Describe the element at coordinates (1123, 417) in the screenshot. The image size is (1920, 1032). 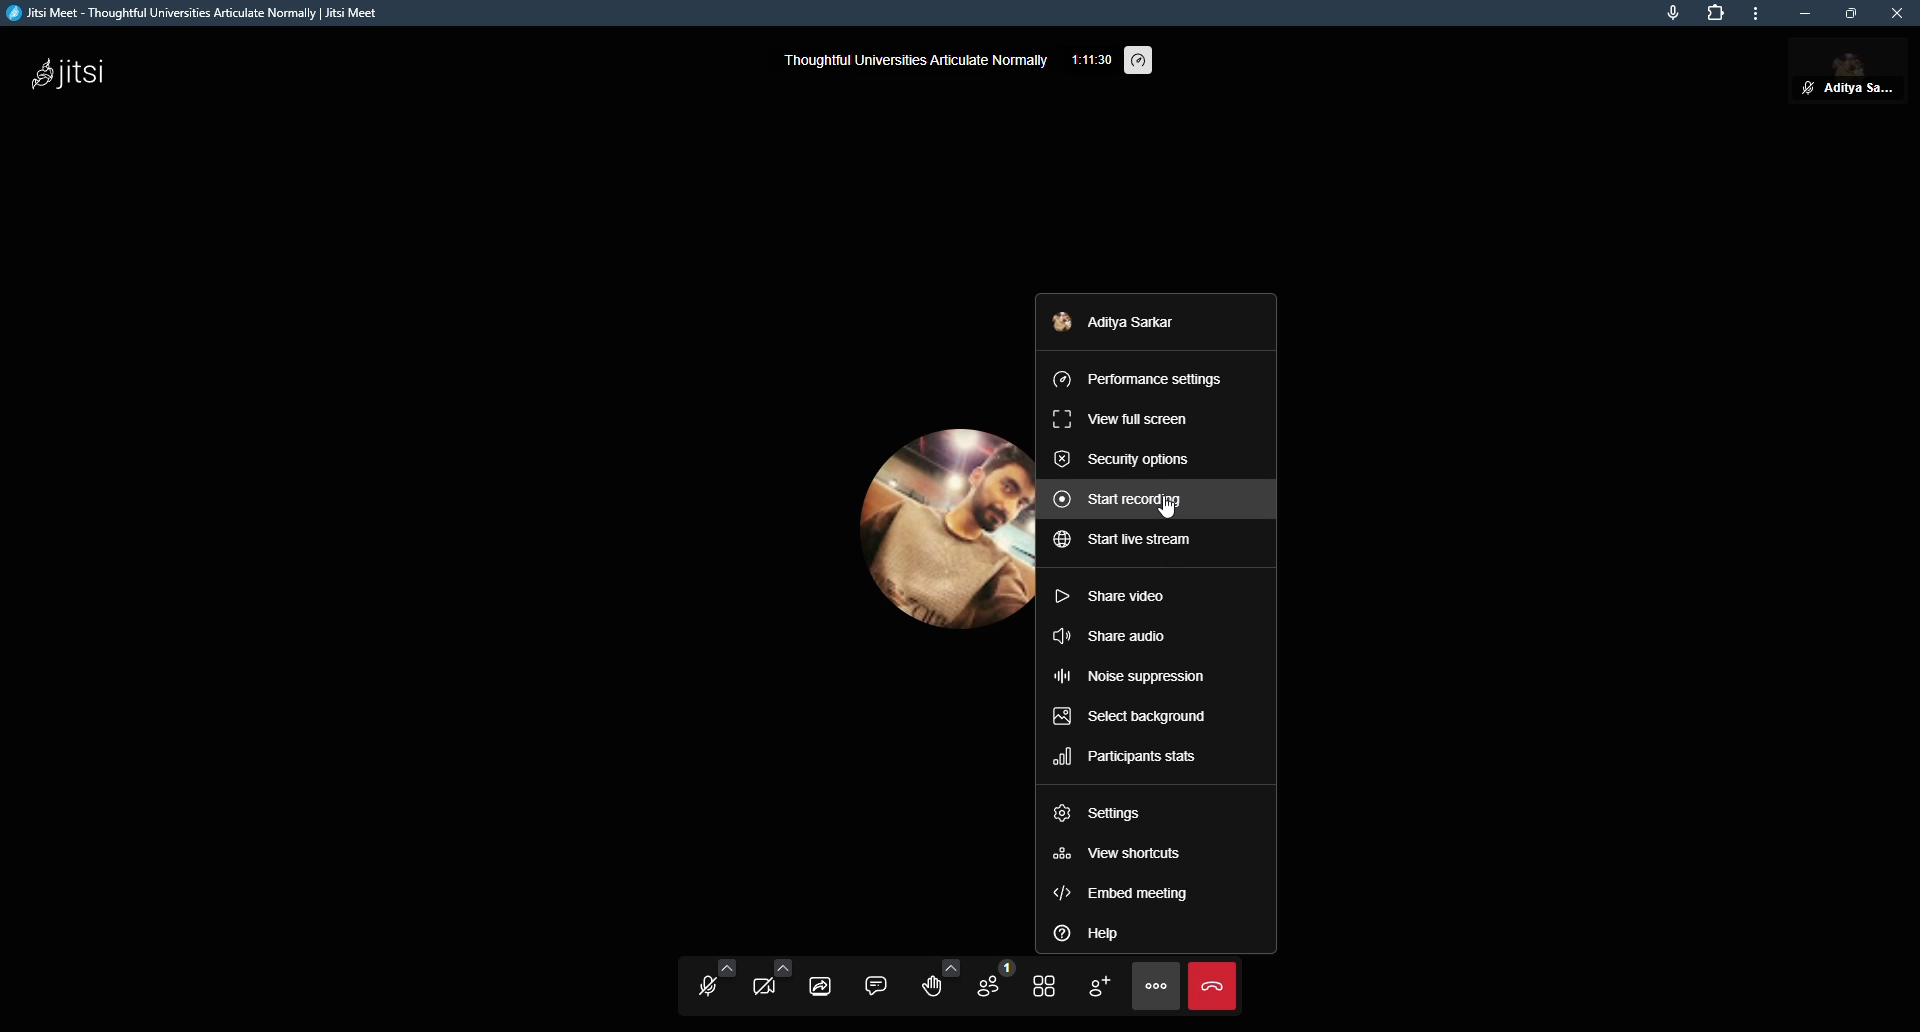
I see `view fullscreen` at that location.